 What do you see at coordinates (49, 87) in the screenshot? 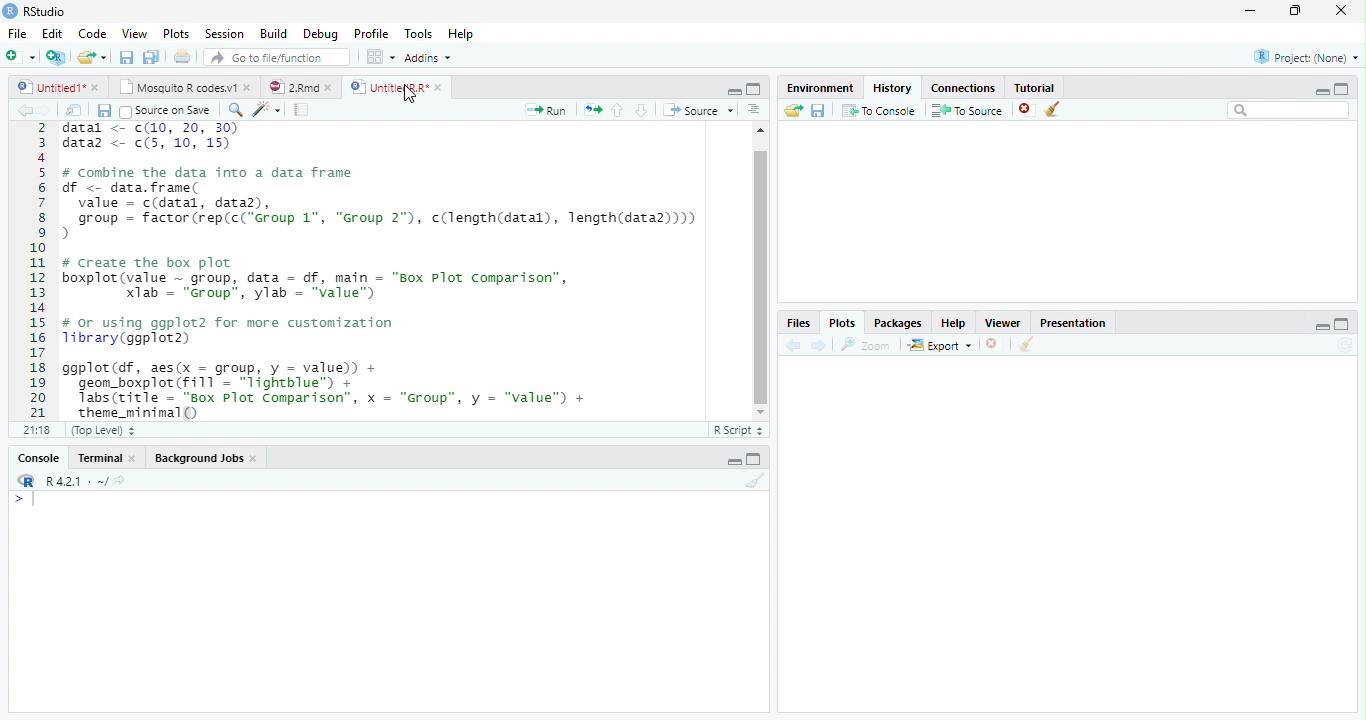
I see `Untitled1*` at bounding box center [49, 87].